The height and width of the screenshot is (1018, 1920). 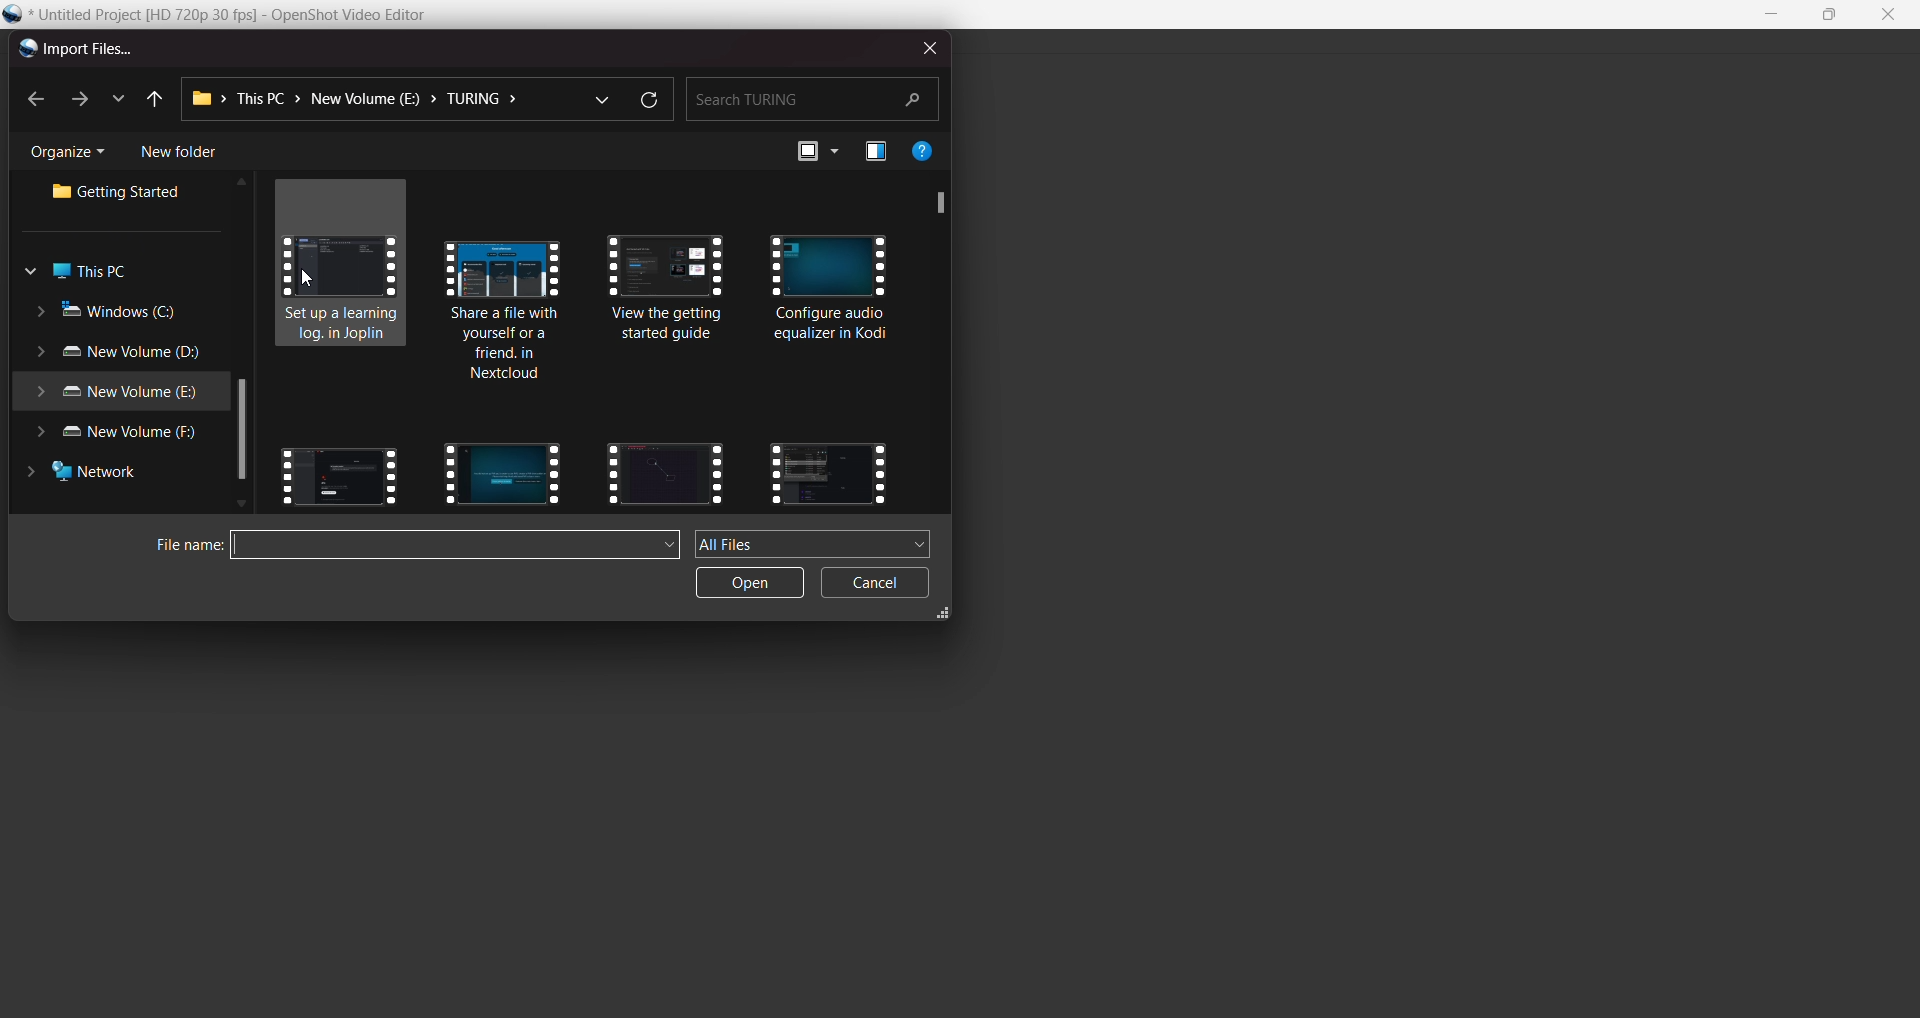 What do you see at coordinates (180, 546) in the screenshot?
I see `file name` at bounding box center [180, 546].